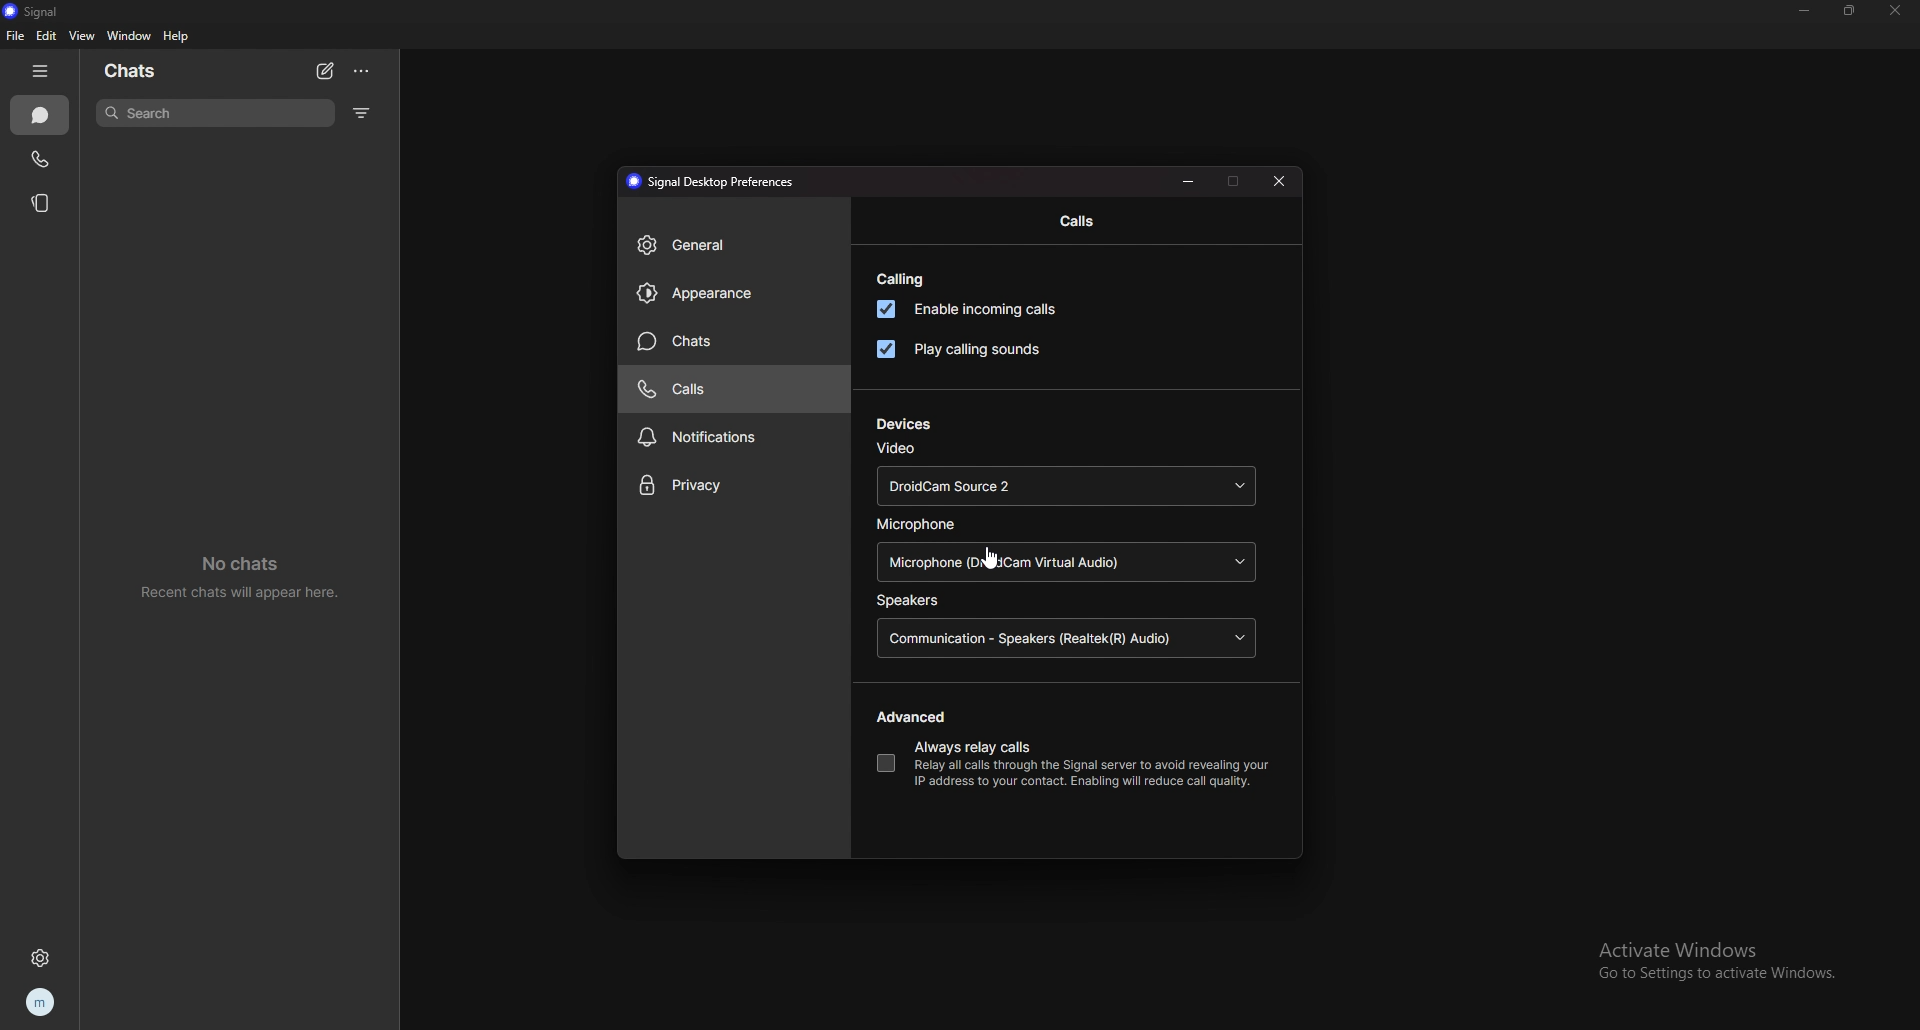 This screenshot has height=1030, width=1920. Describe the element at coordinates (14, 36) in the screenshot. I see `file` at that location.